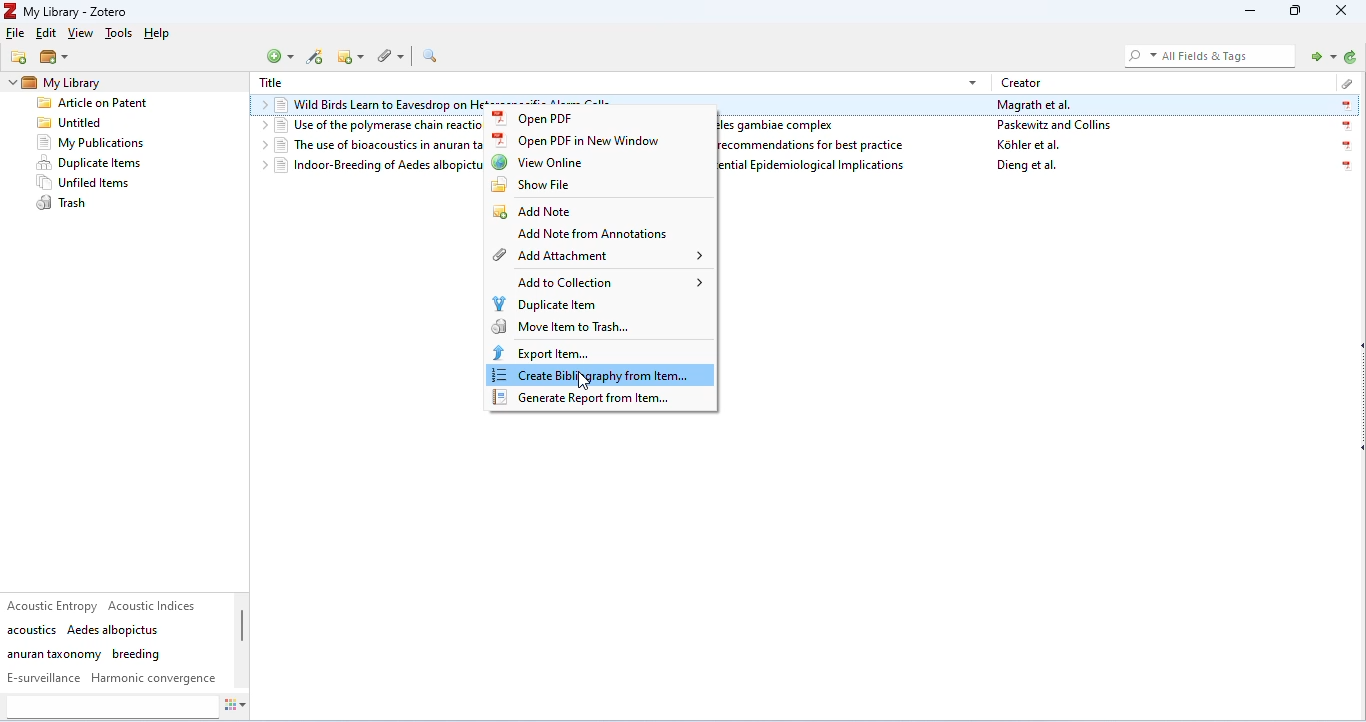 Image resolution: width=1366 pixels, height=722 pixels. I want to click on pdf, so click(1345, 126).